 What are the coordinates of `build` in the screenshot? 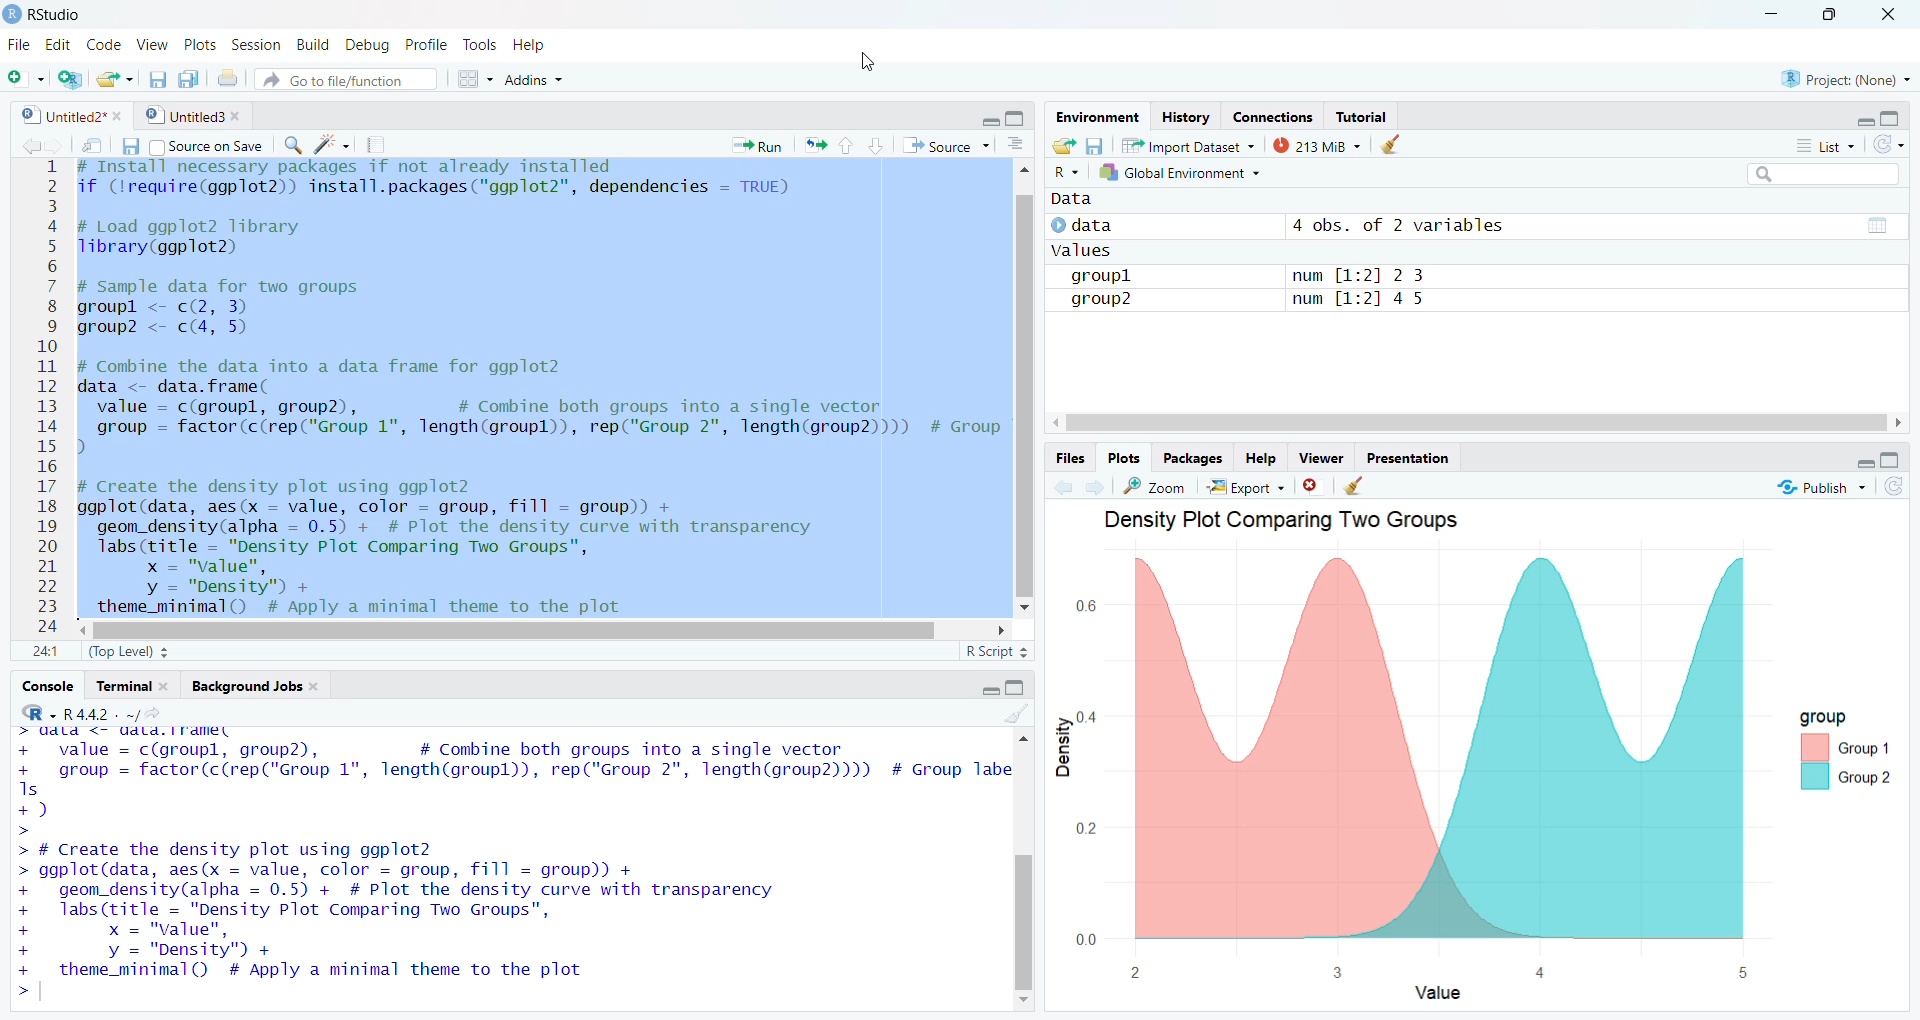 It's located at (312, 44).